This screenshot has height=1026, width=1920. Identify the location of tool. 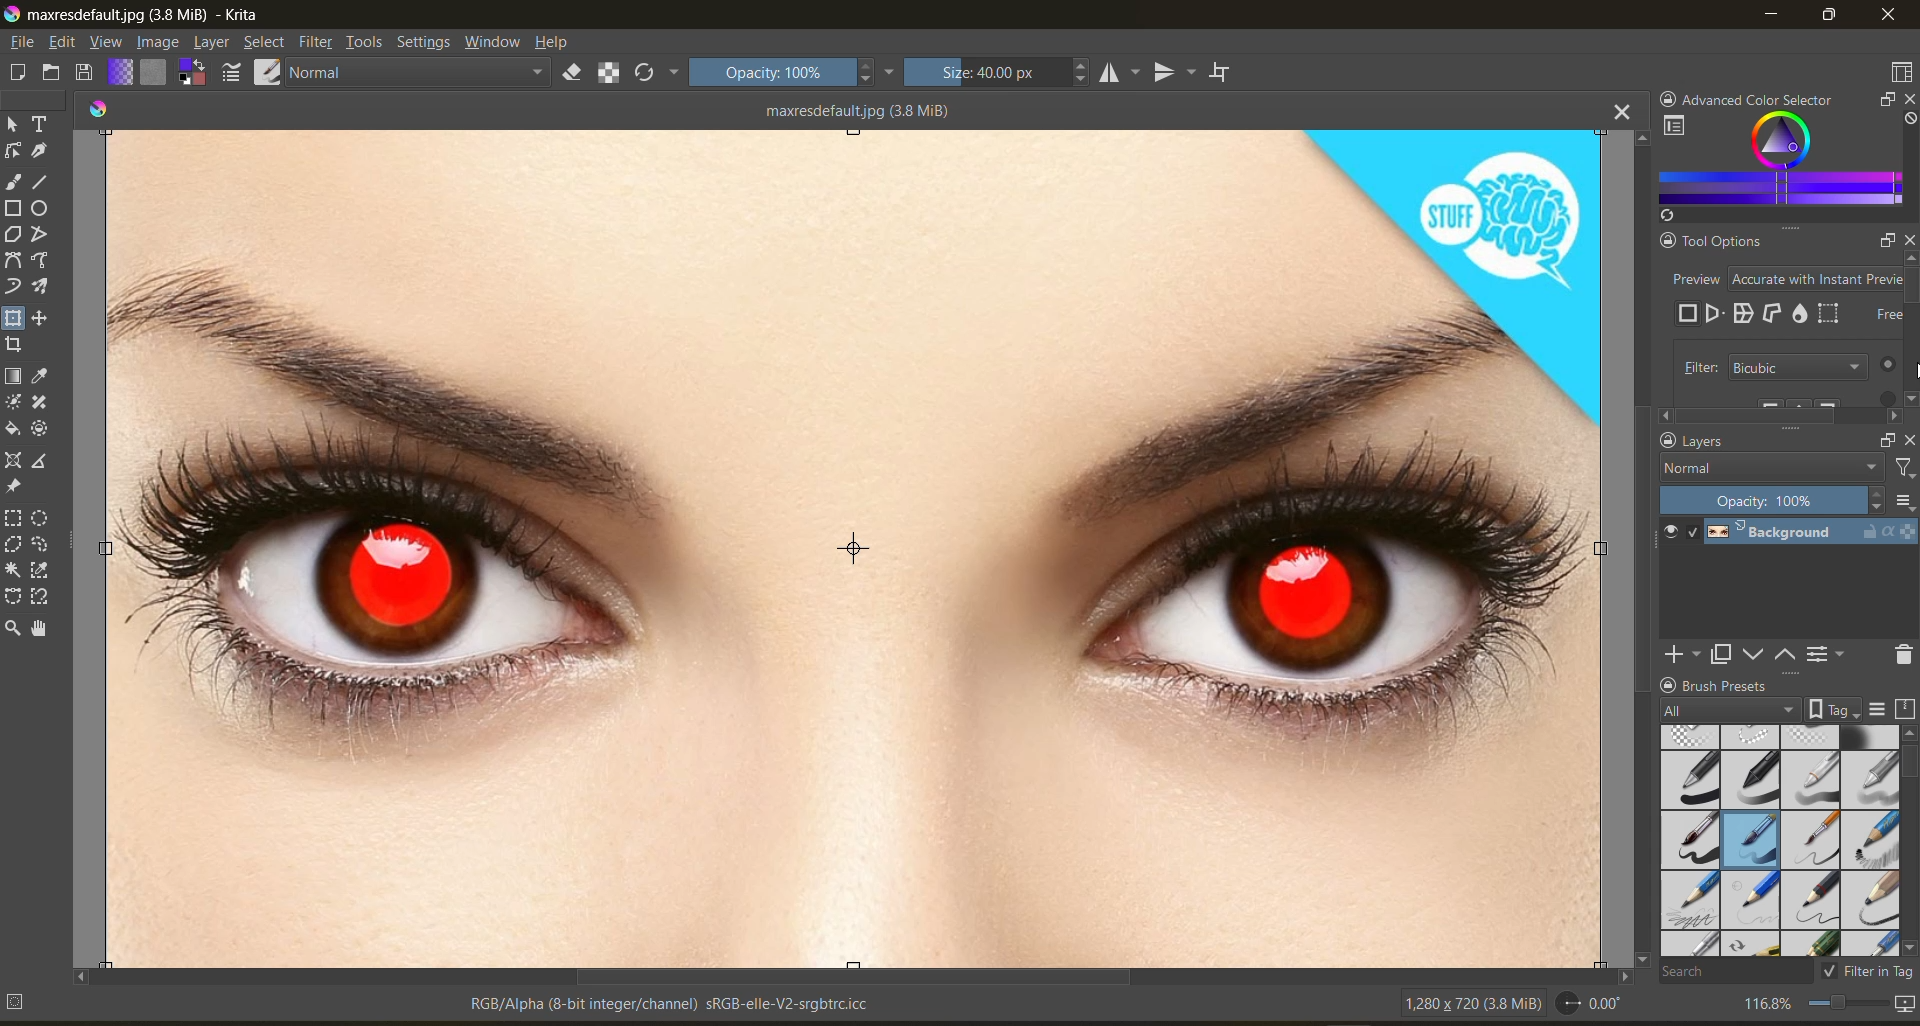
(13, 377).